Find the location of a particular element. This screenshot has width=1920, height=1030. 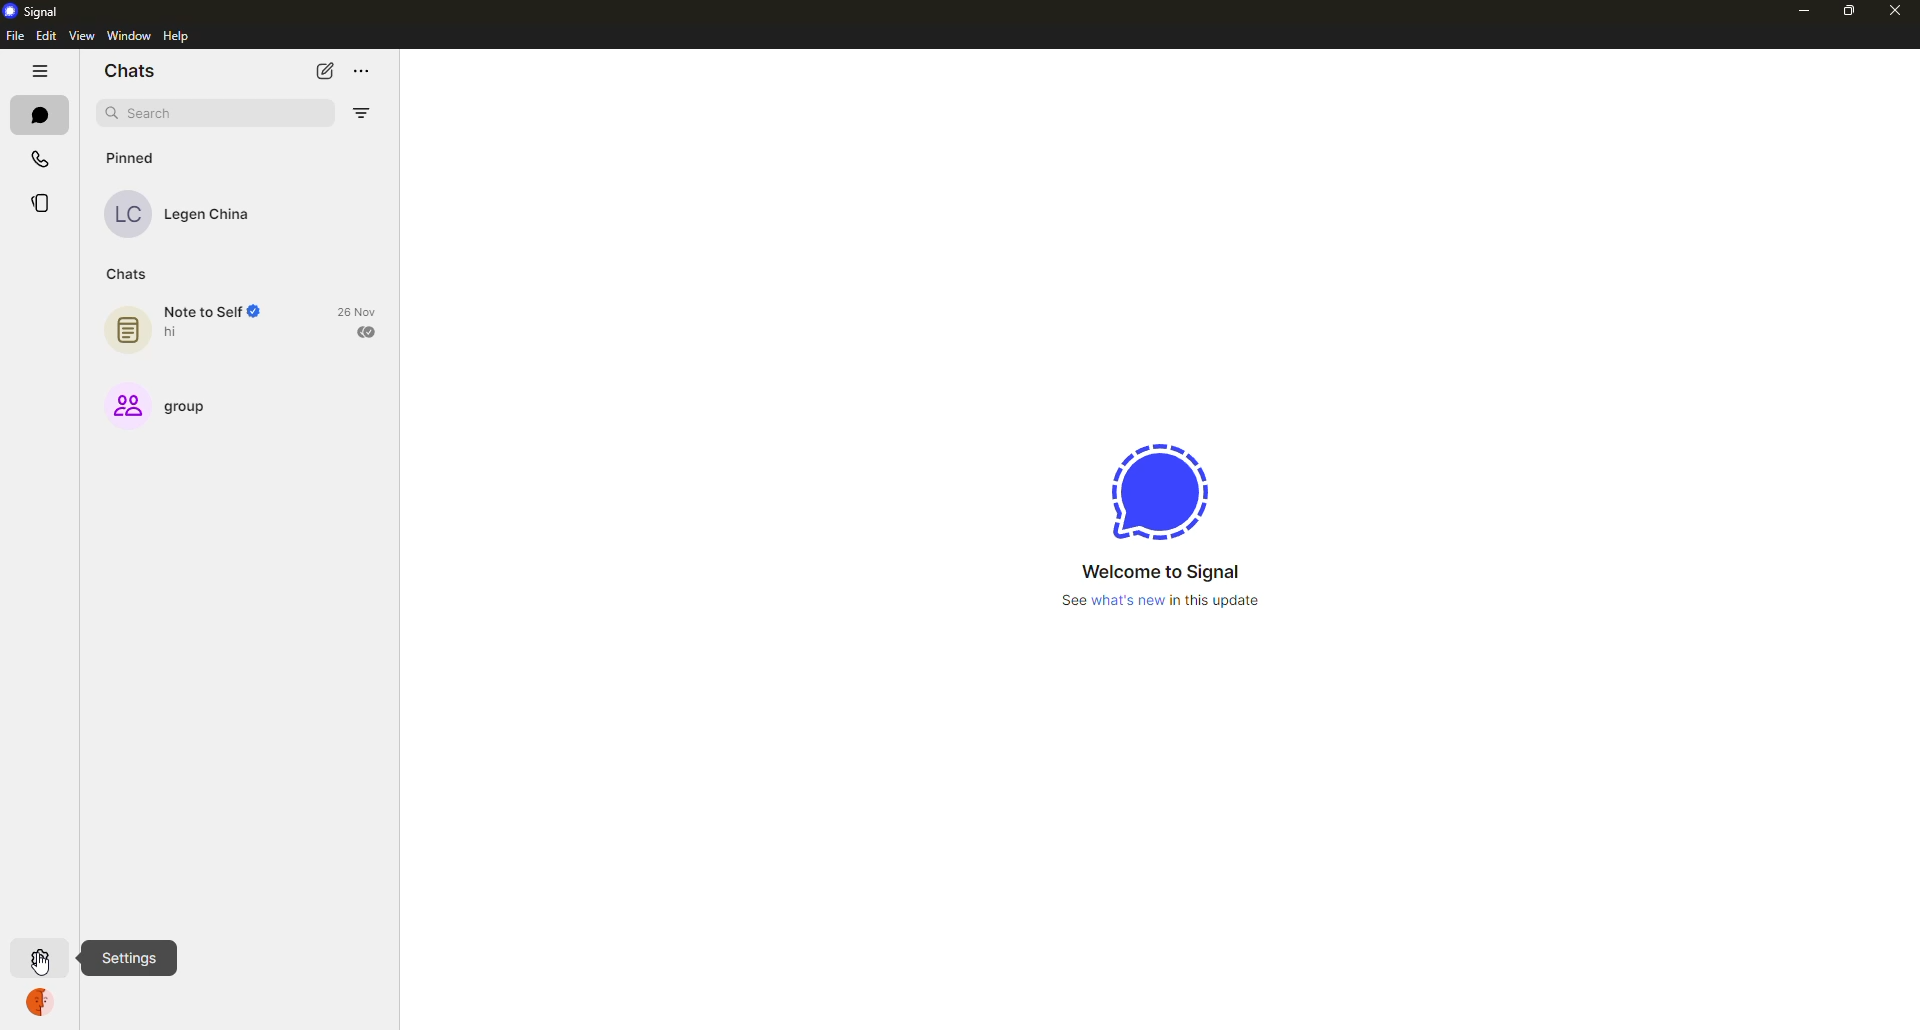

hide tabs is located at coordinates (42, 71).